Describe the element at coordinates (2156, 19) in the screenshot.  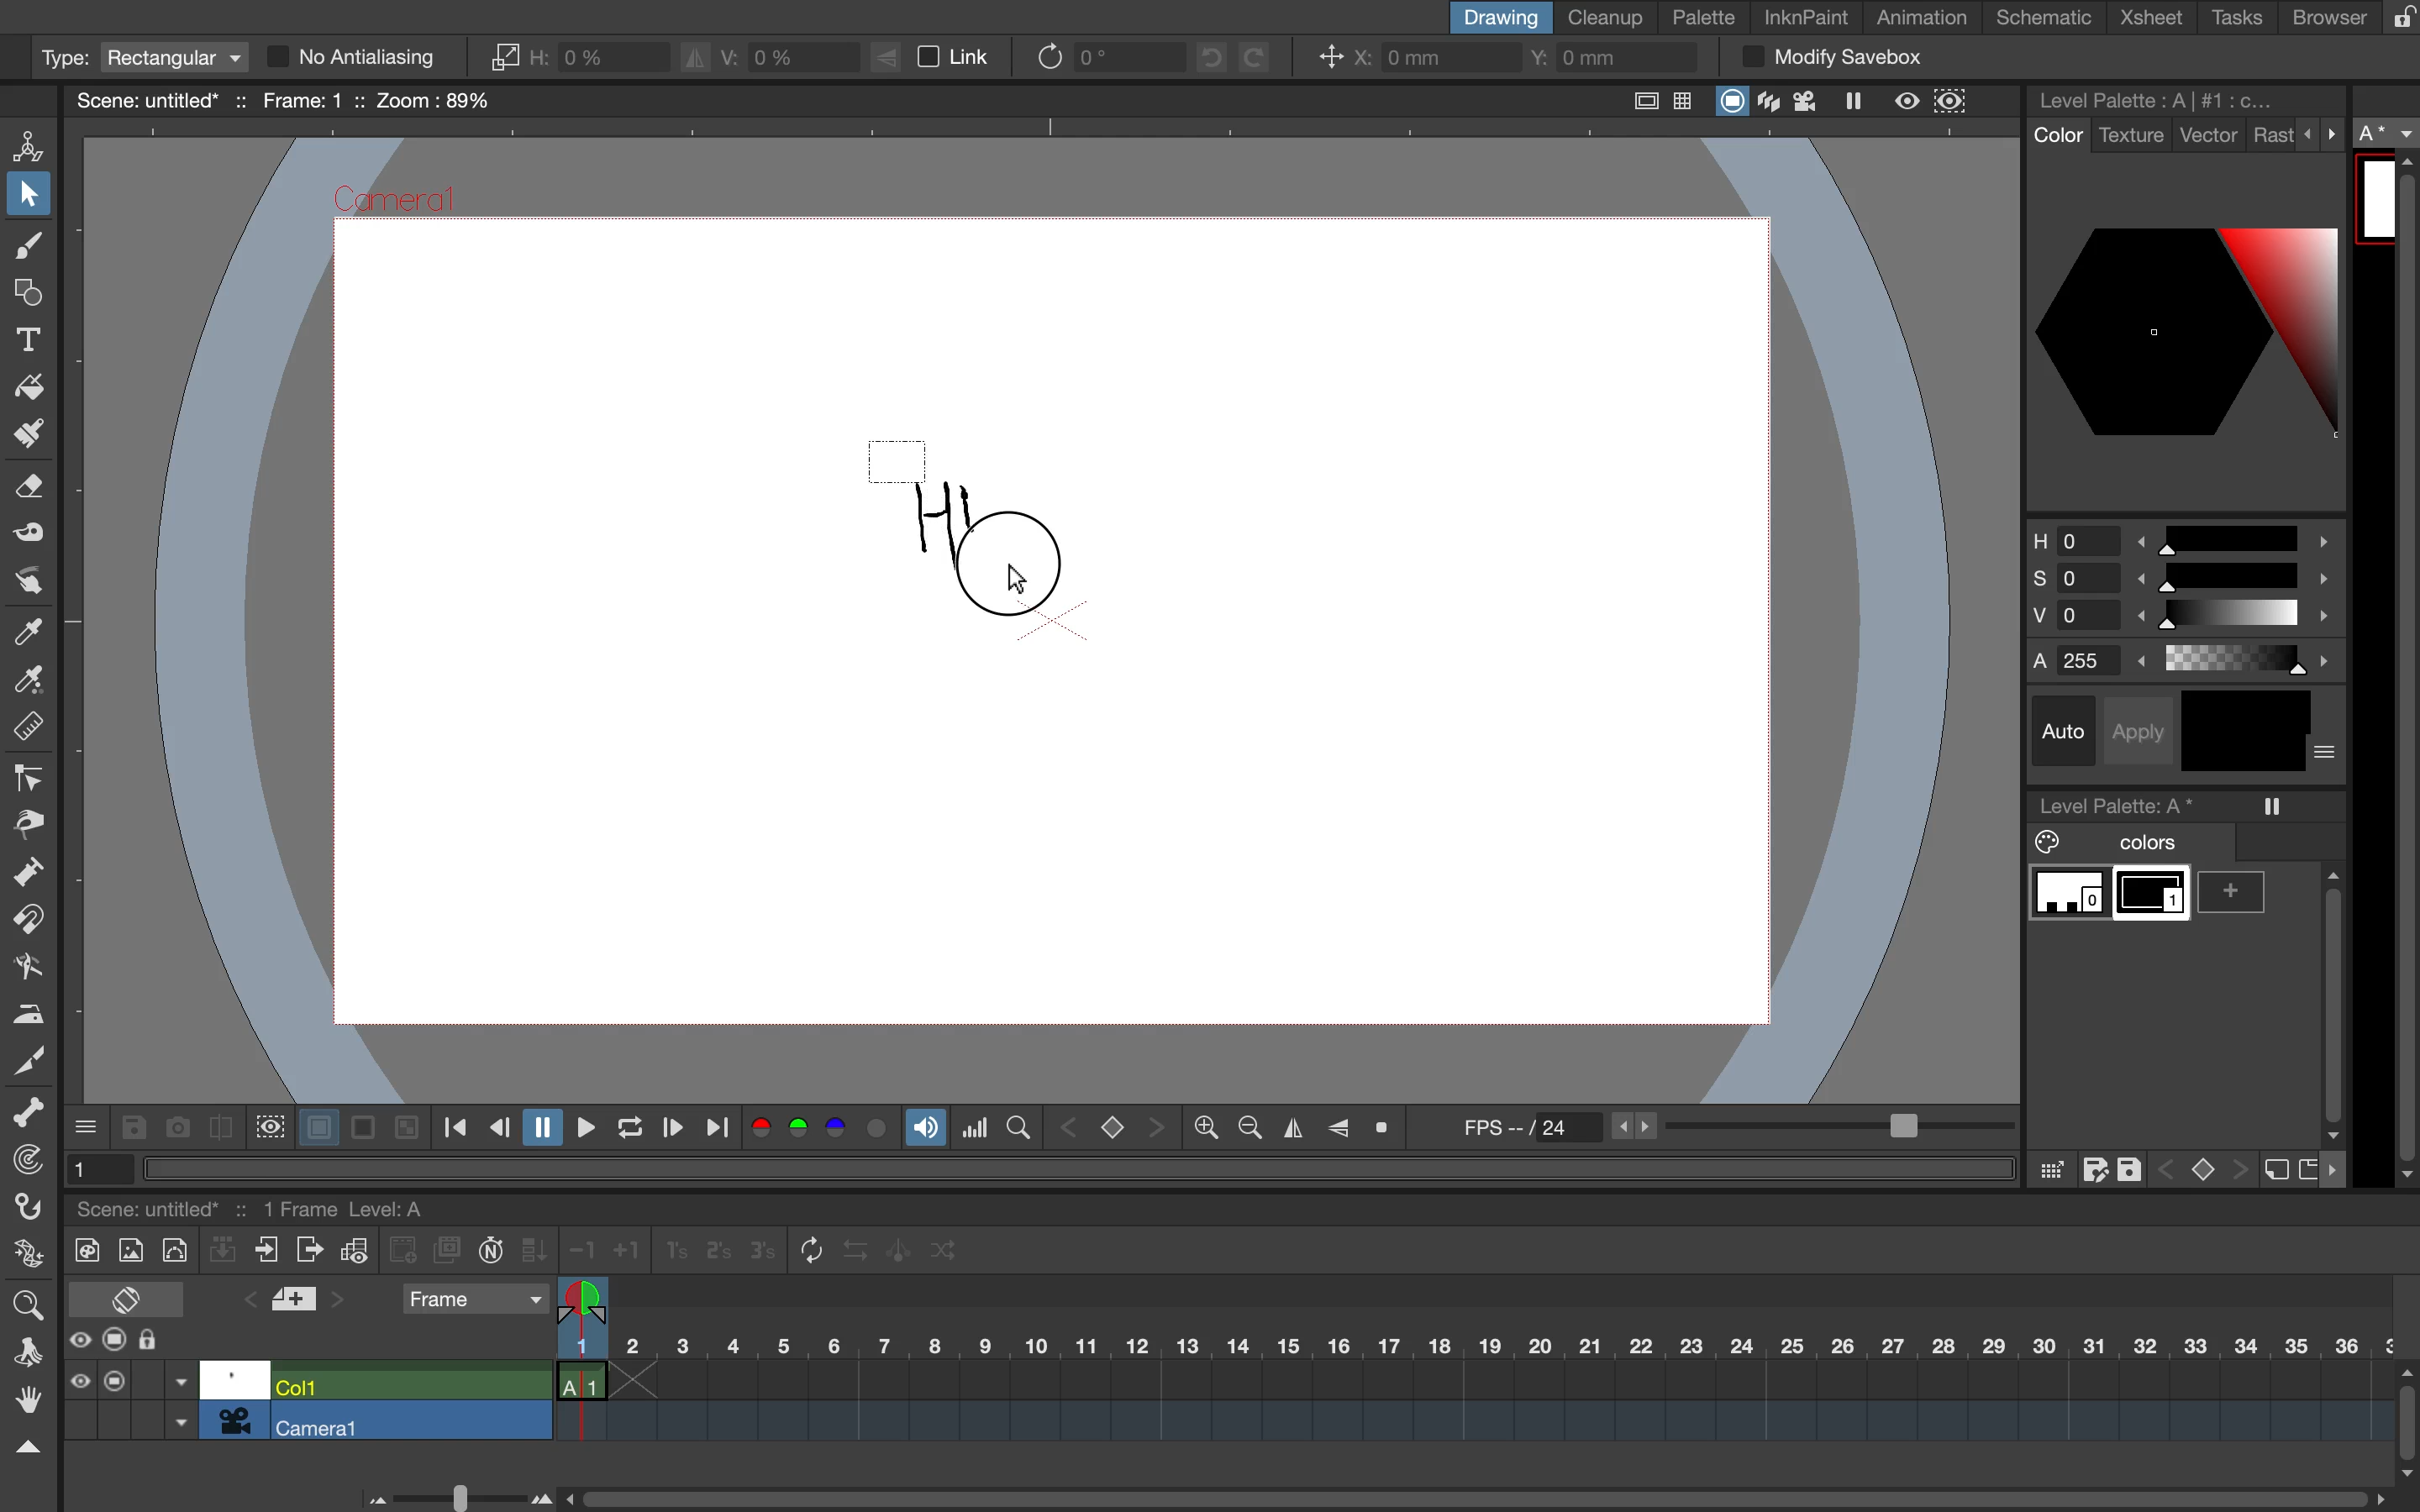
I see `xsheet` at that location.